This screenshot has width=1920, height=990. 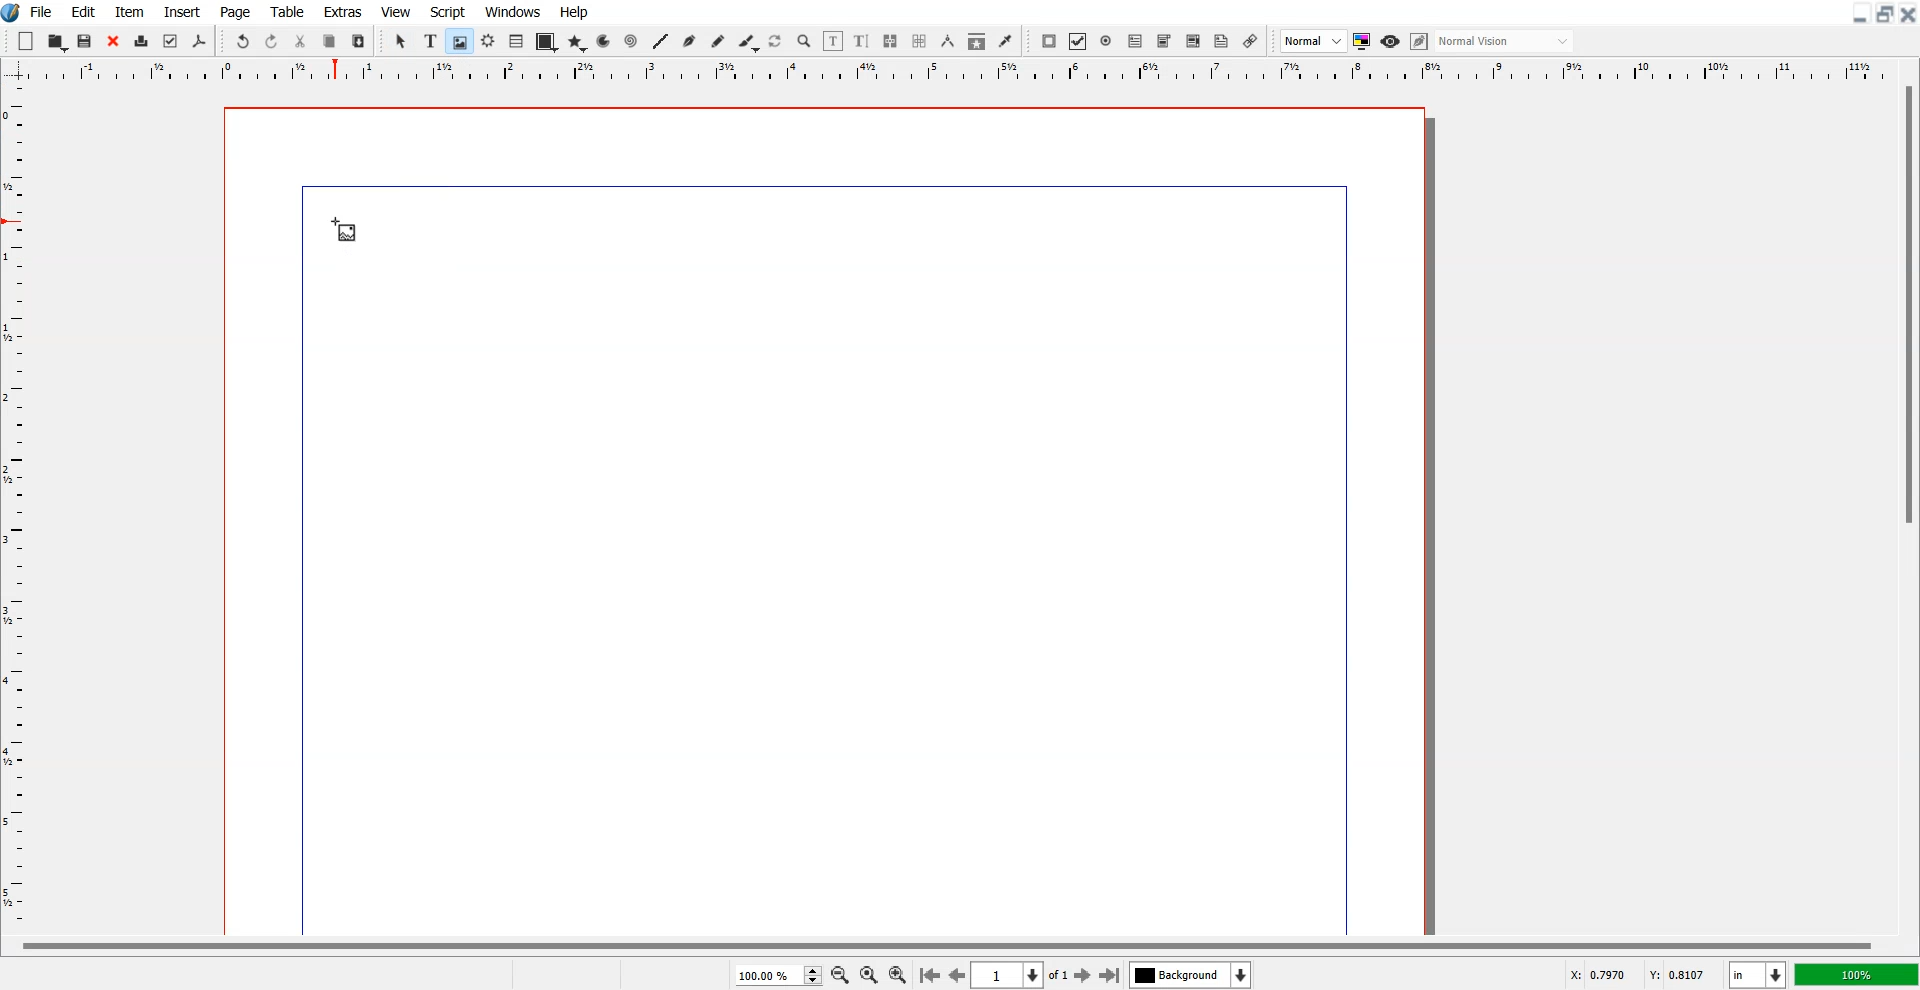 What do you see at coordinates (87, 41) in the screenshot?
I see `Open` at bounding box center [87, 41].